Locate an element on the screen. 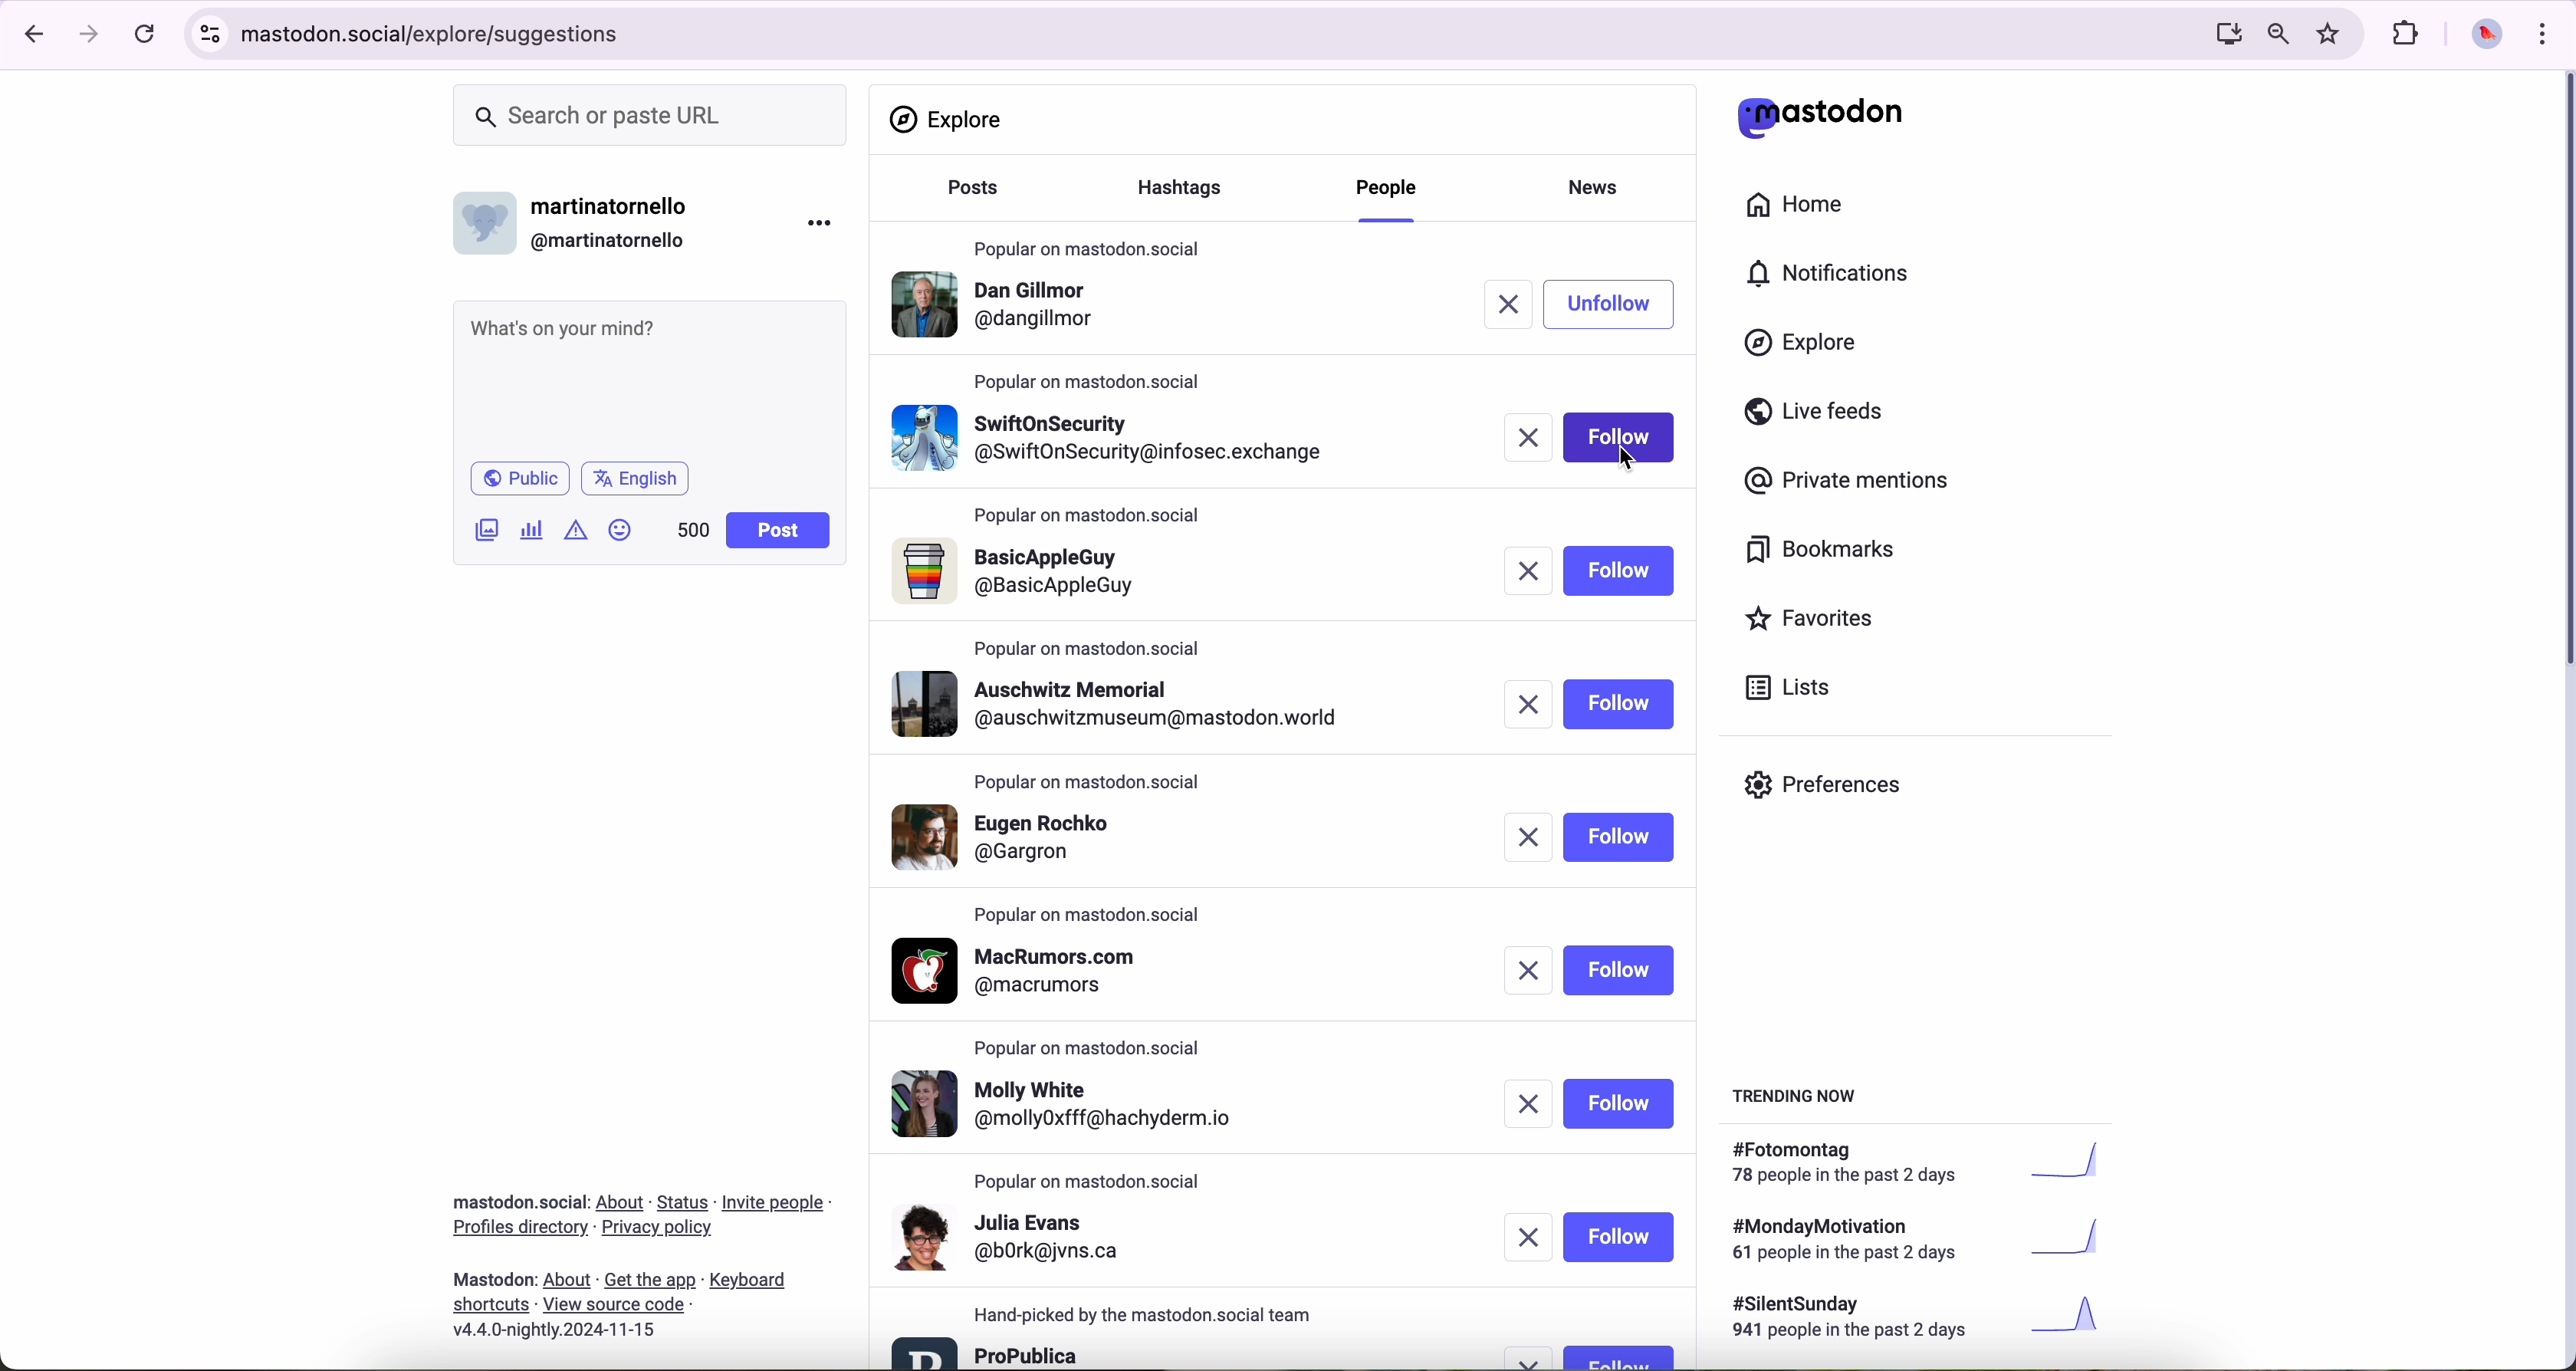 The width and height of the screenshot is (2576, 1371). remove is located at coordinates (1525, 572).